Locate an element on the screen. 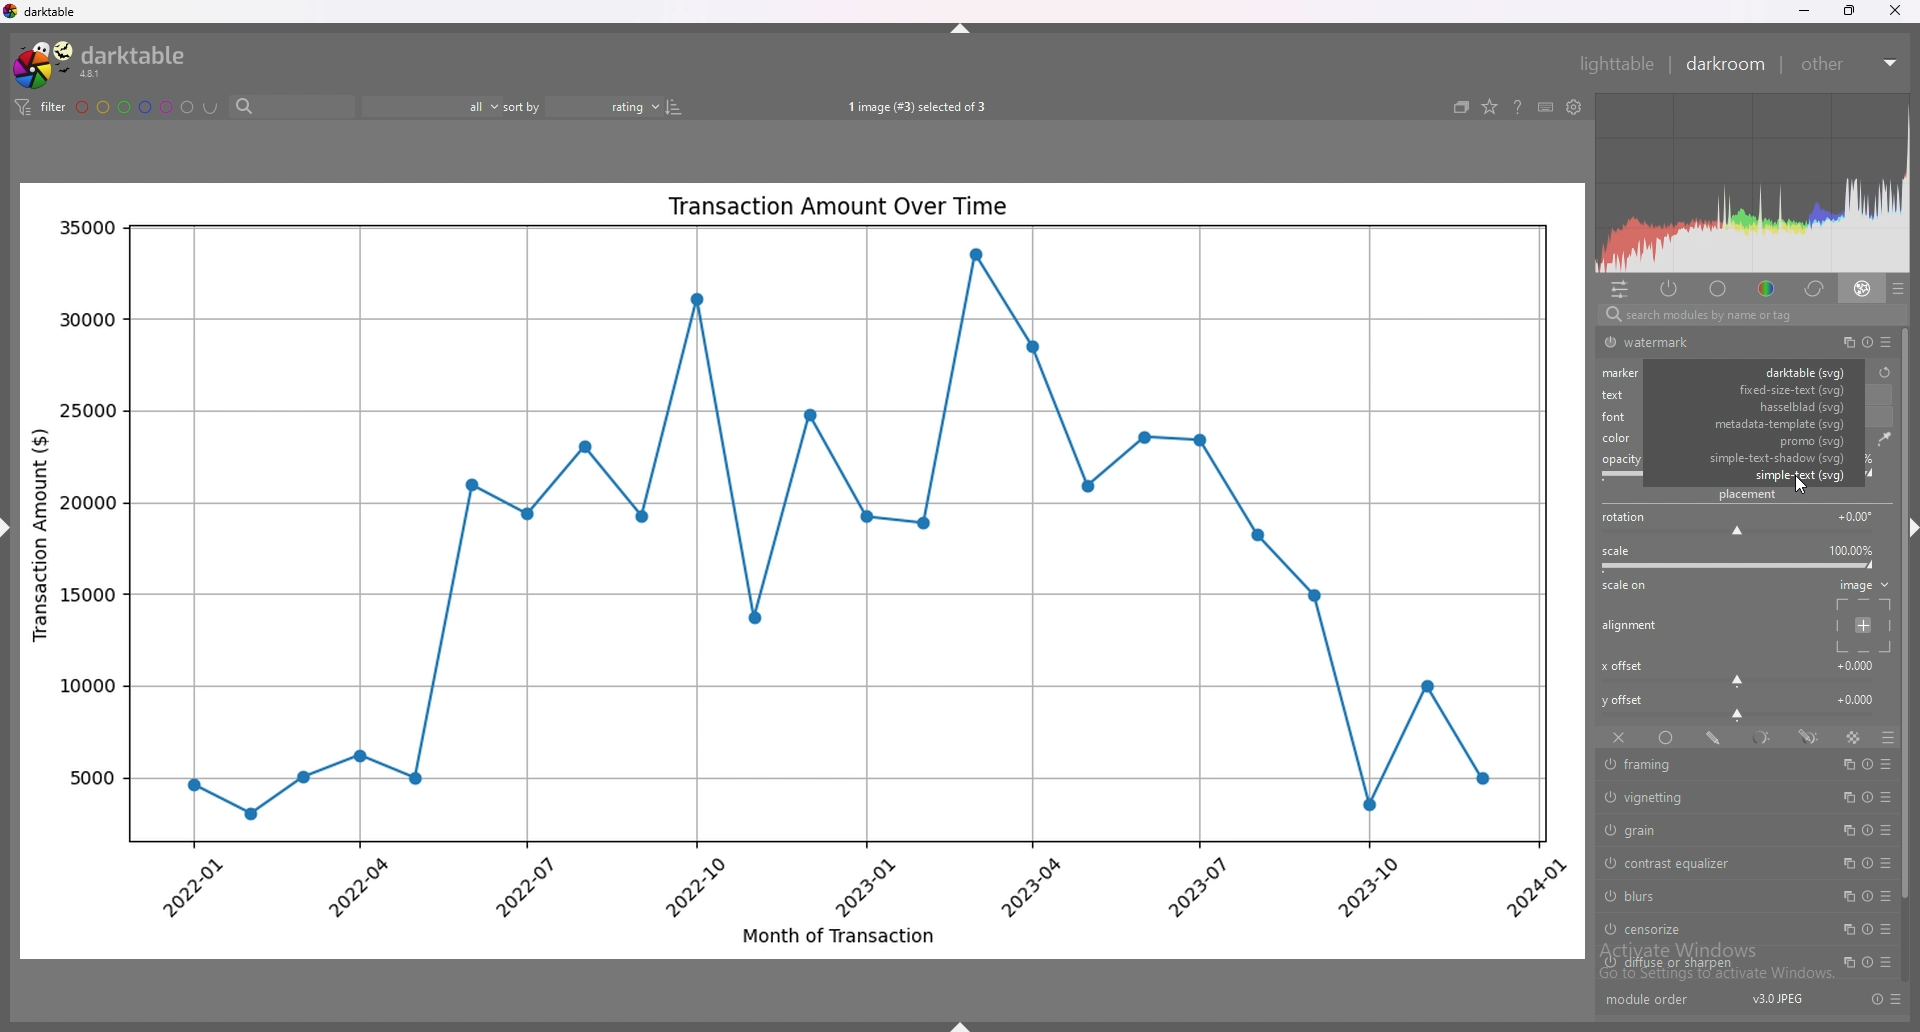 The image size is (1920, 1032). y offset is located at coordinates (1625, 700).